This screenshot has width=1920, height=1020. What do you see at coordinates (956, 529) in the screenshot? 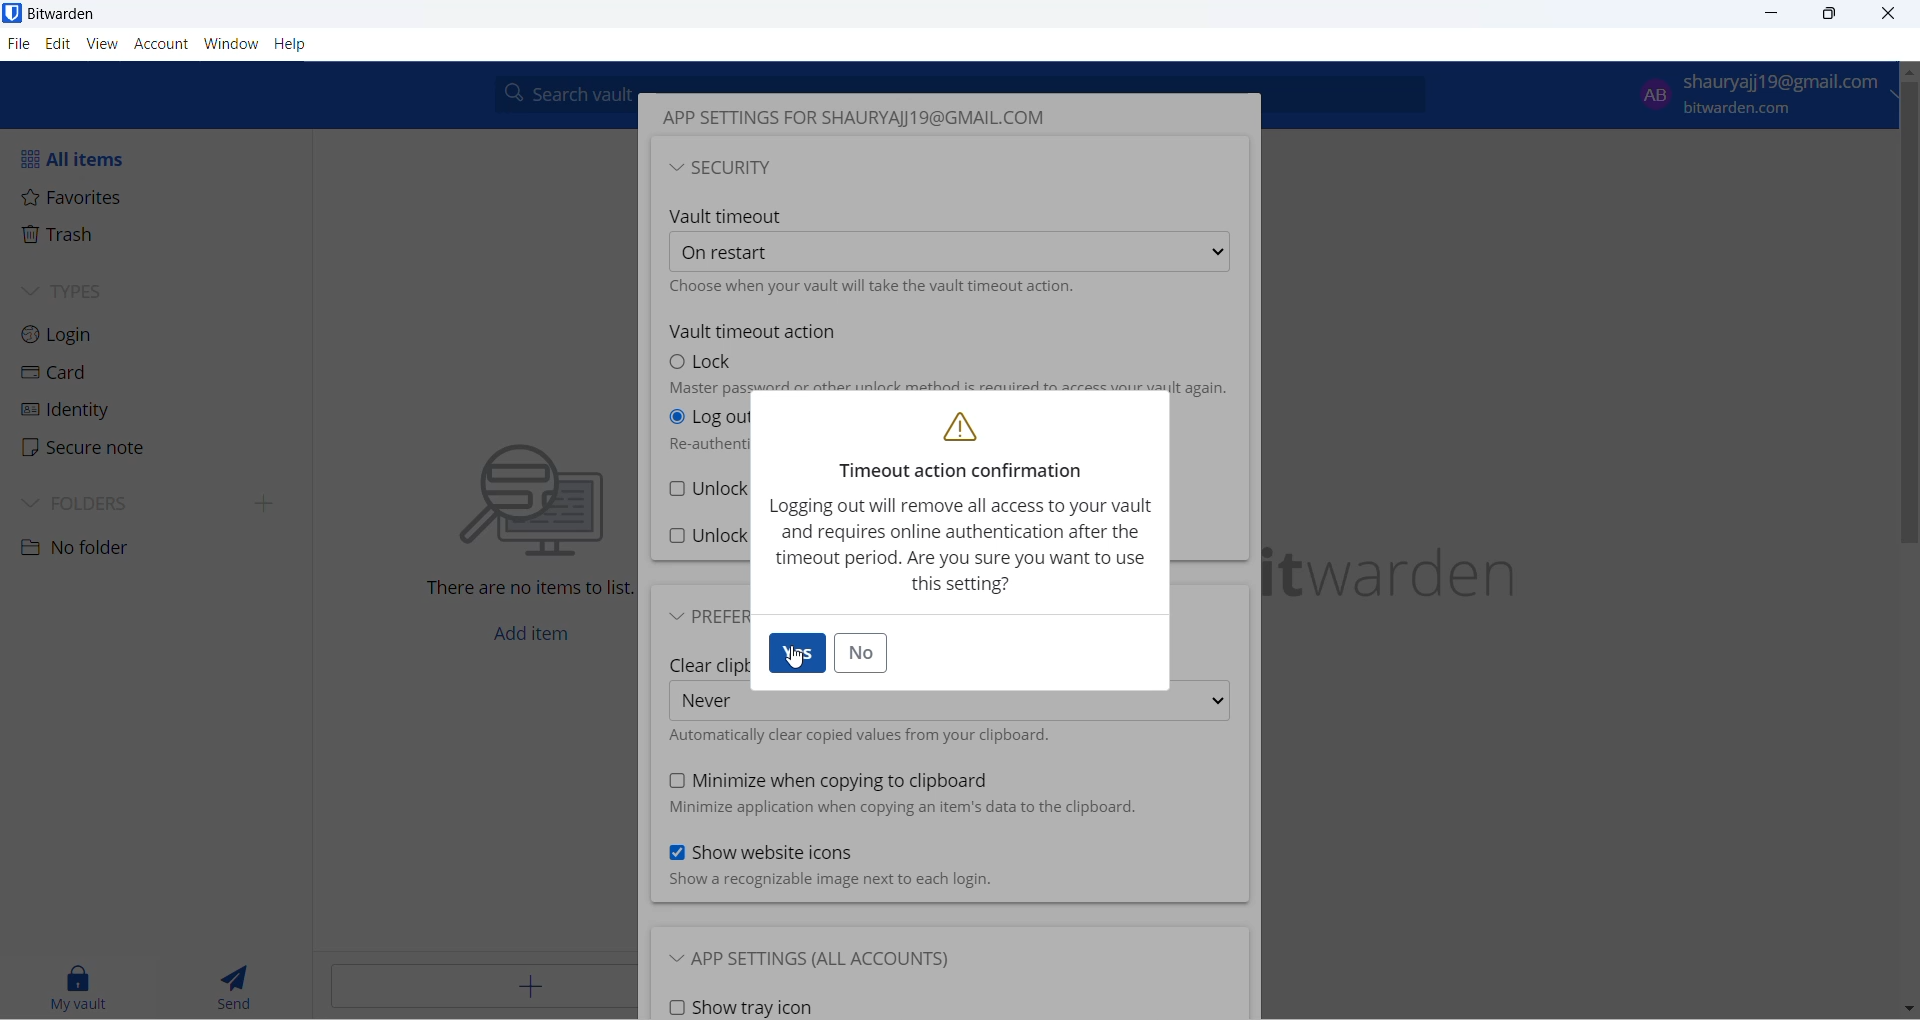
I see `text` at bounding box center [956, 529].